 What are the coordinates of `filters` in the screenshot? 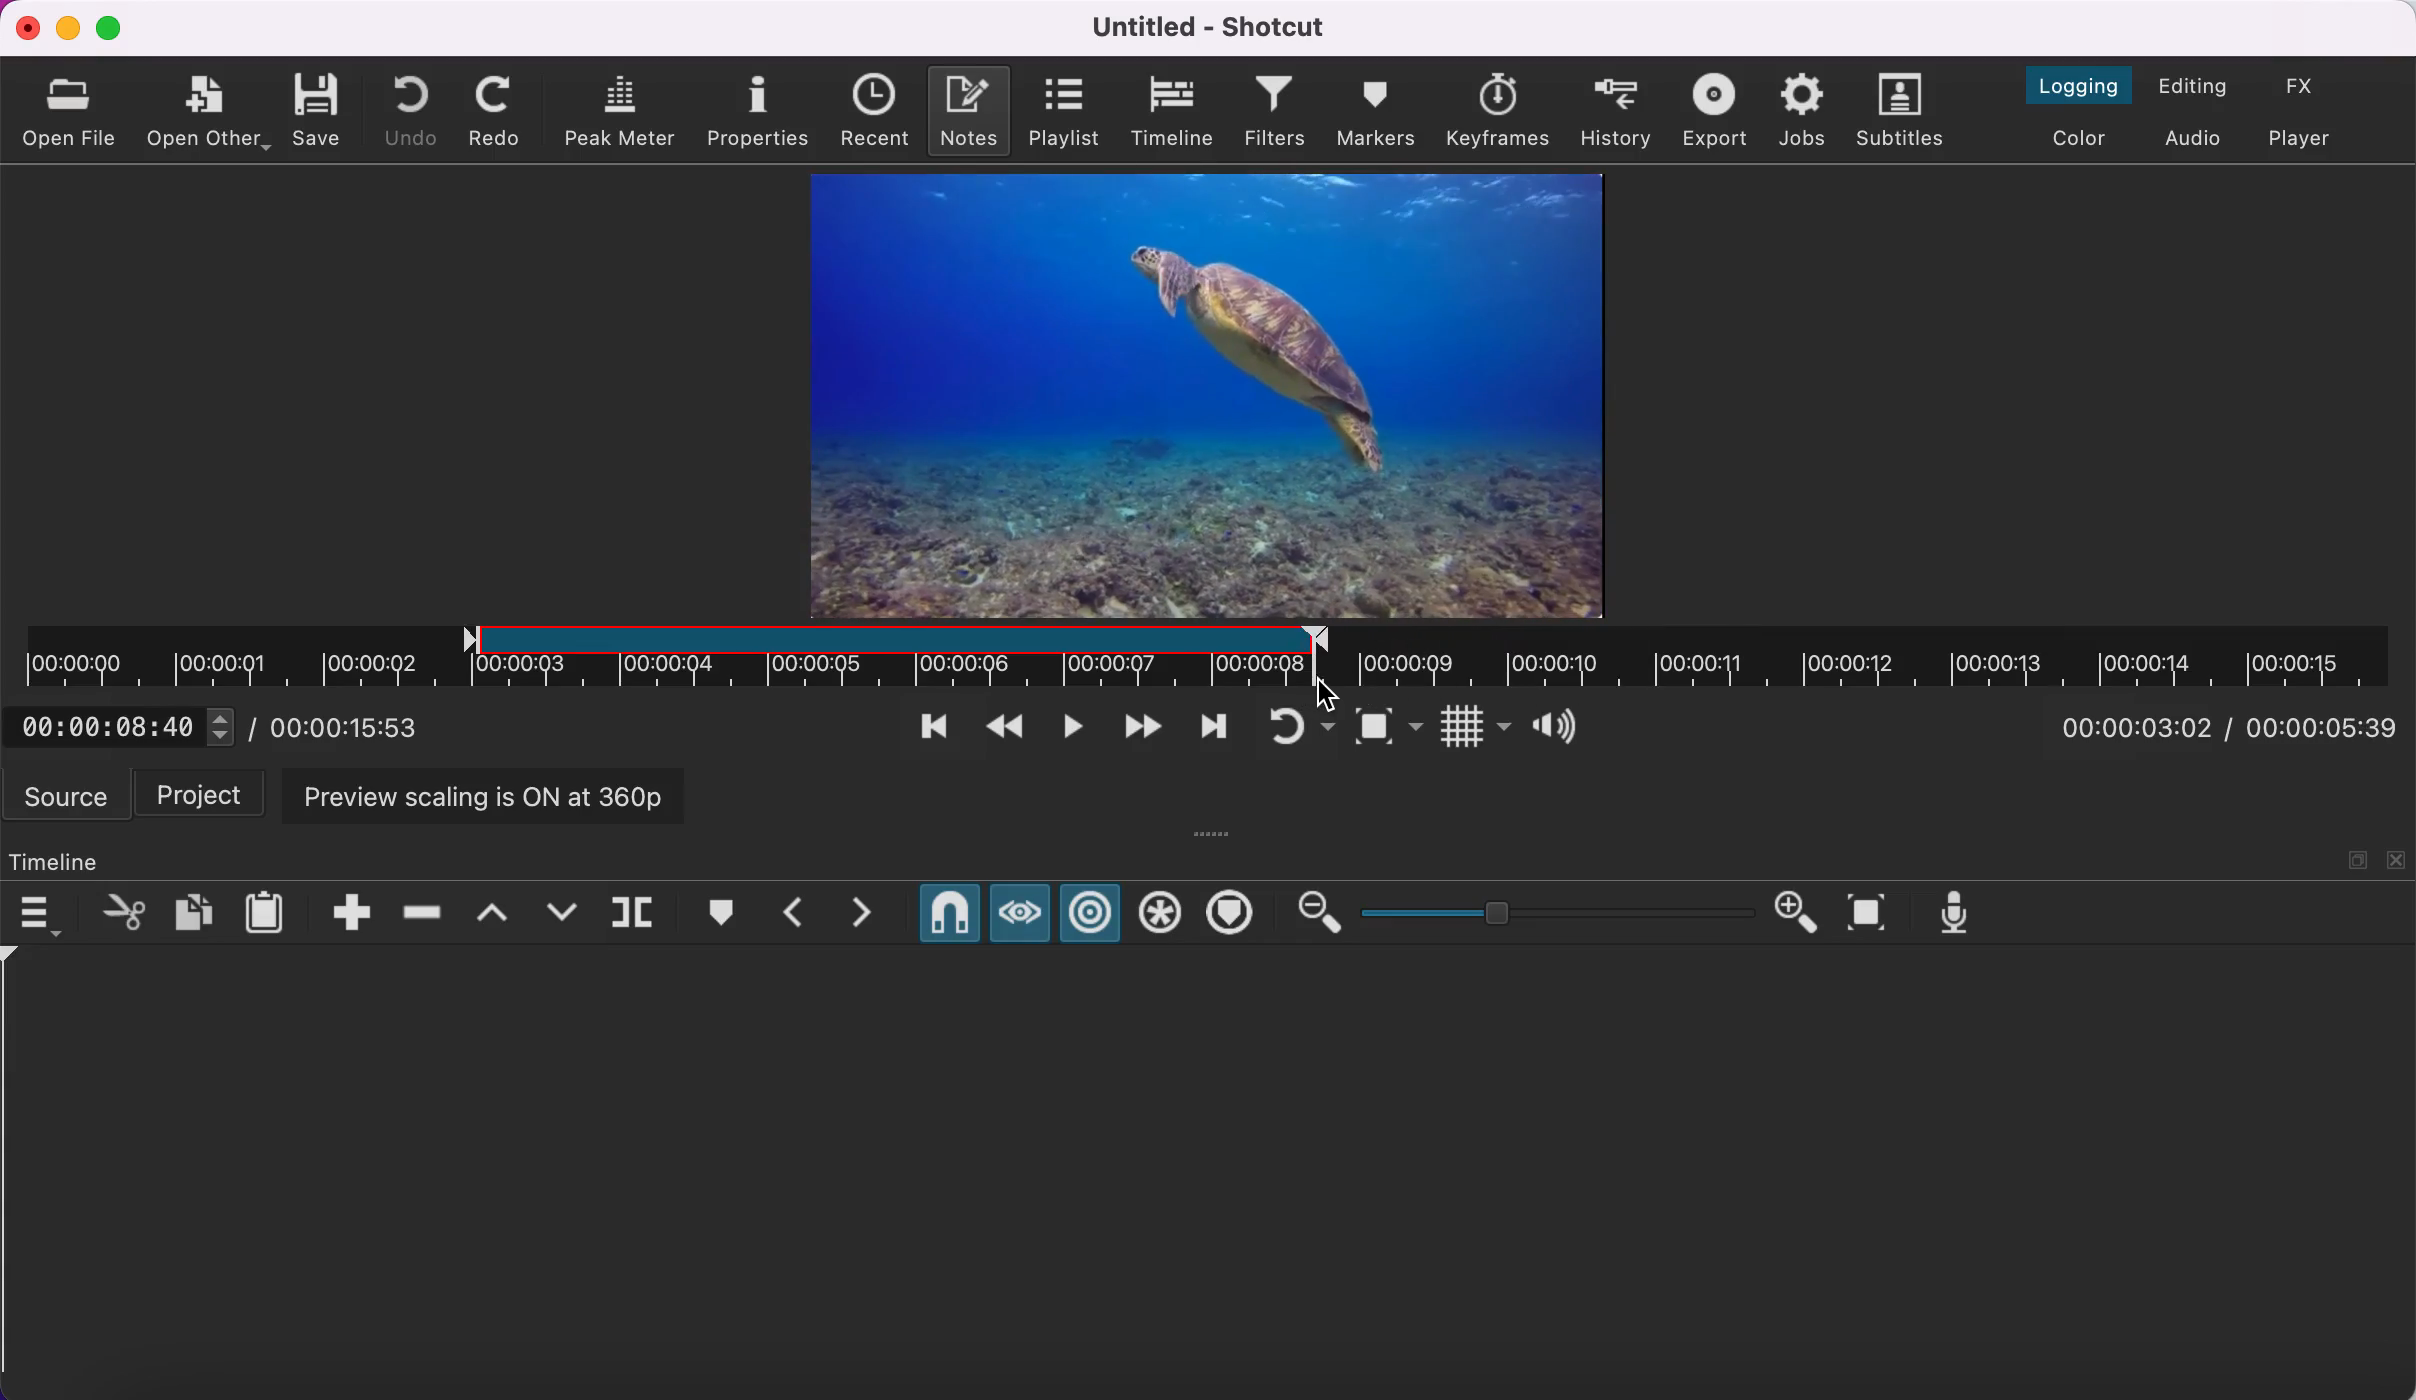 It's located at (1276, 112).